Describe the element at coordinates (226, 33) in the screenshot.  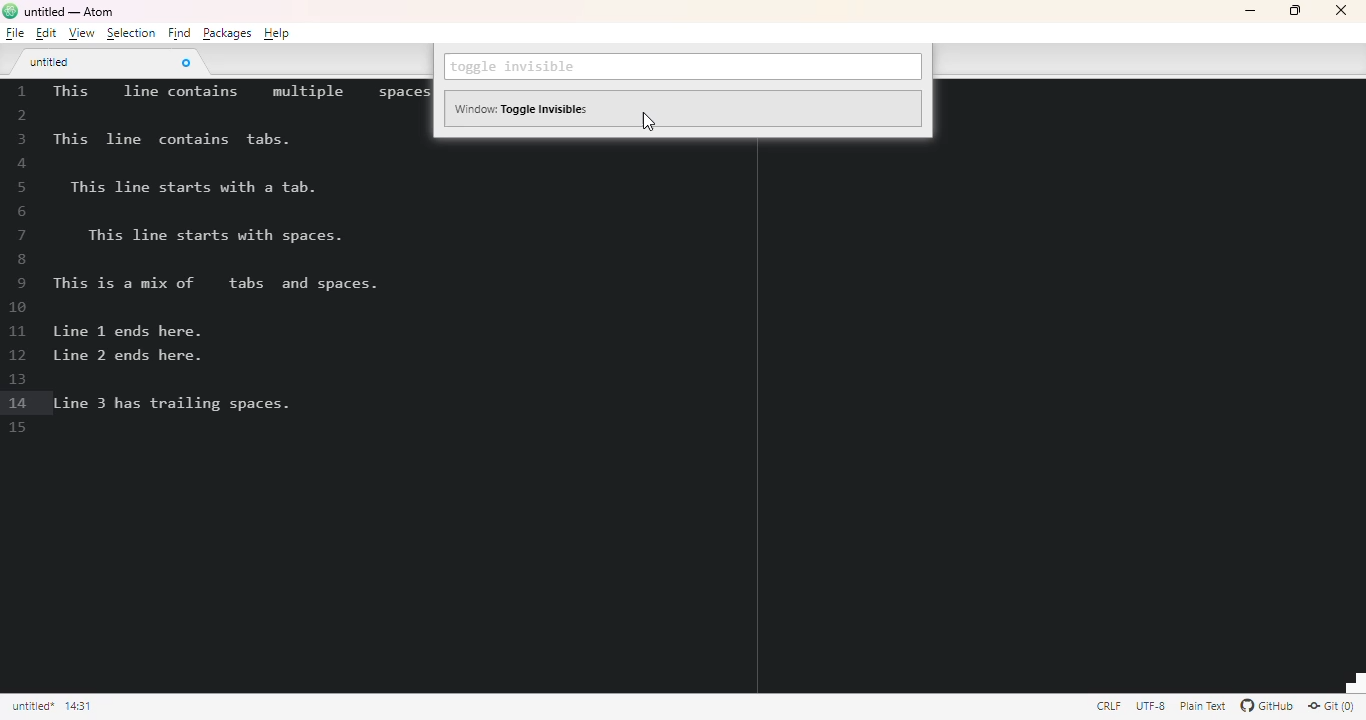
I see `packages` at that location.